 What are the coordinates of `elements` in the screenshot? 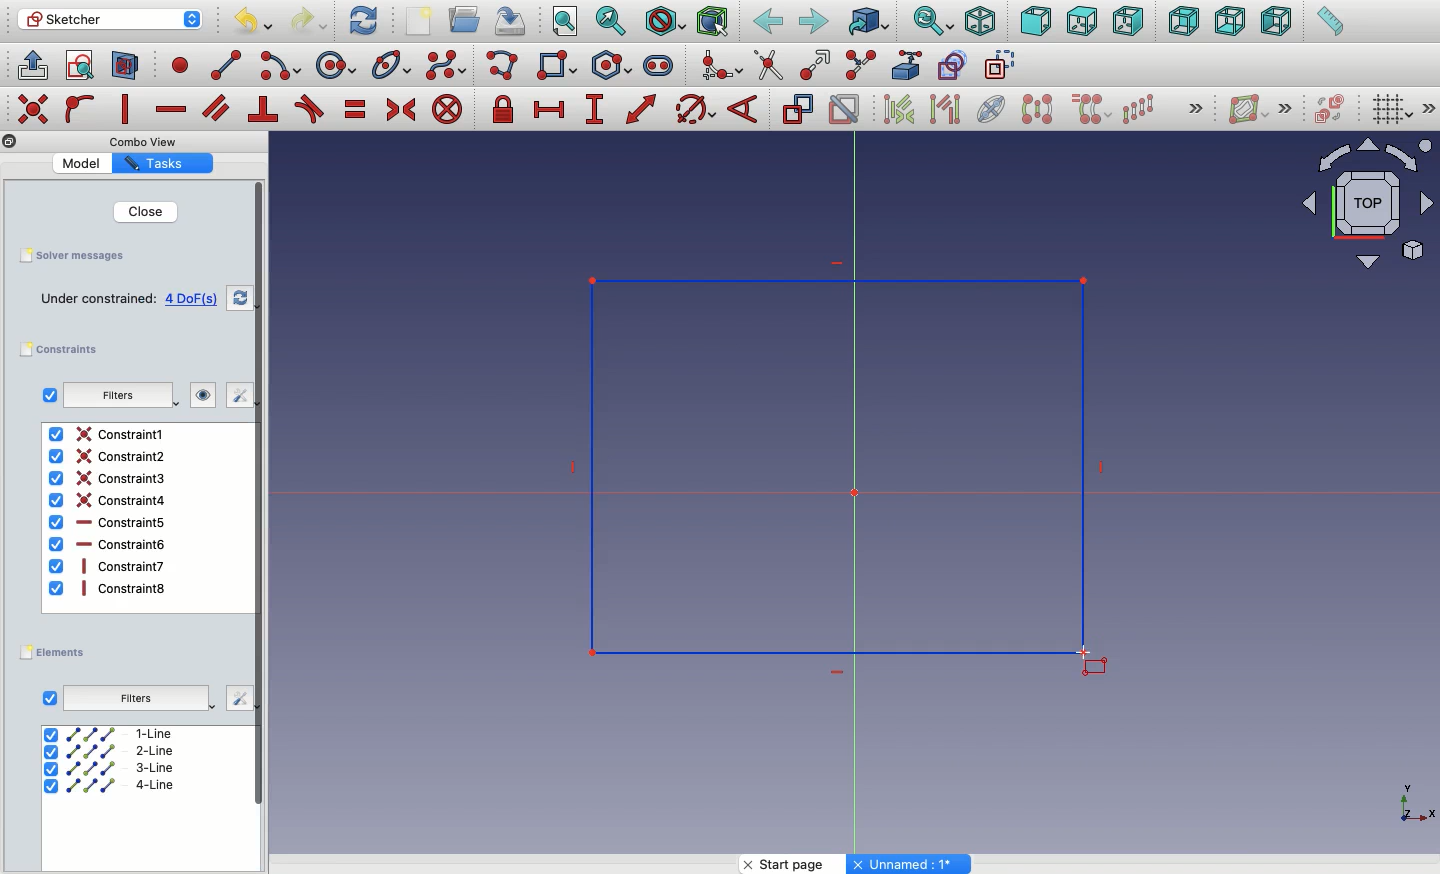 It's located at (56, 653).